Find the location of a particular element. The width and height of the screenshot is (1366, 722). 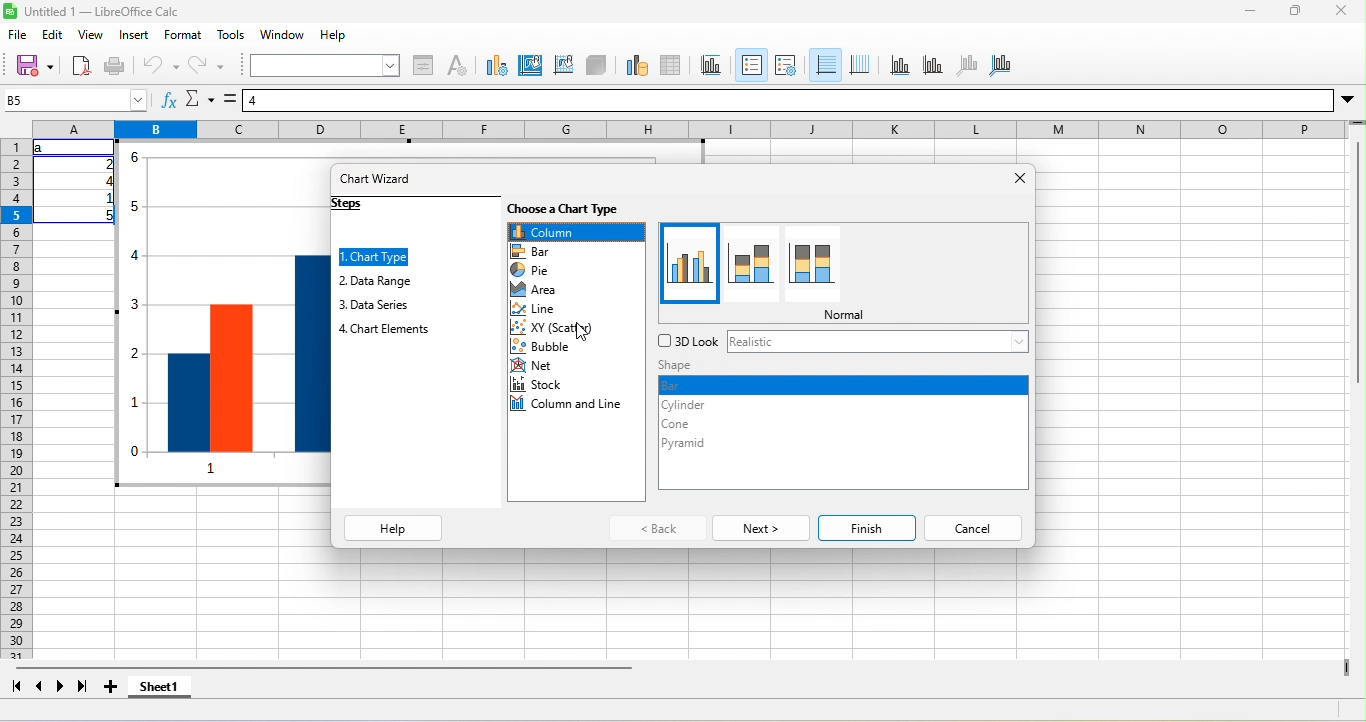

bar is located at coordinates (577, 251).